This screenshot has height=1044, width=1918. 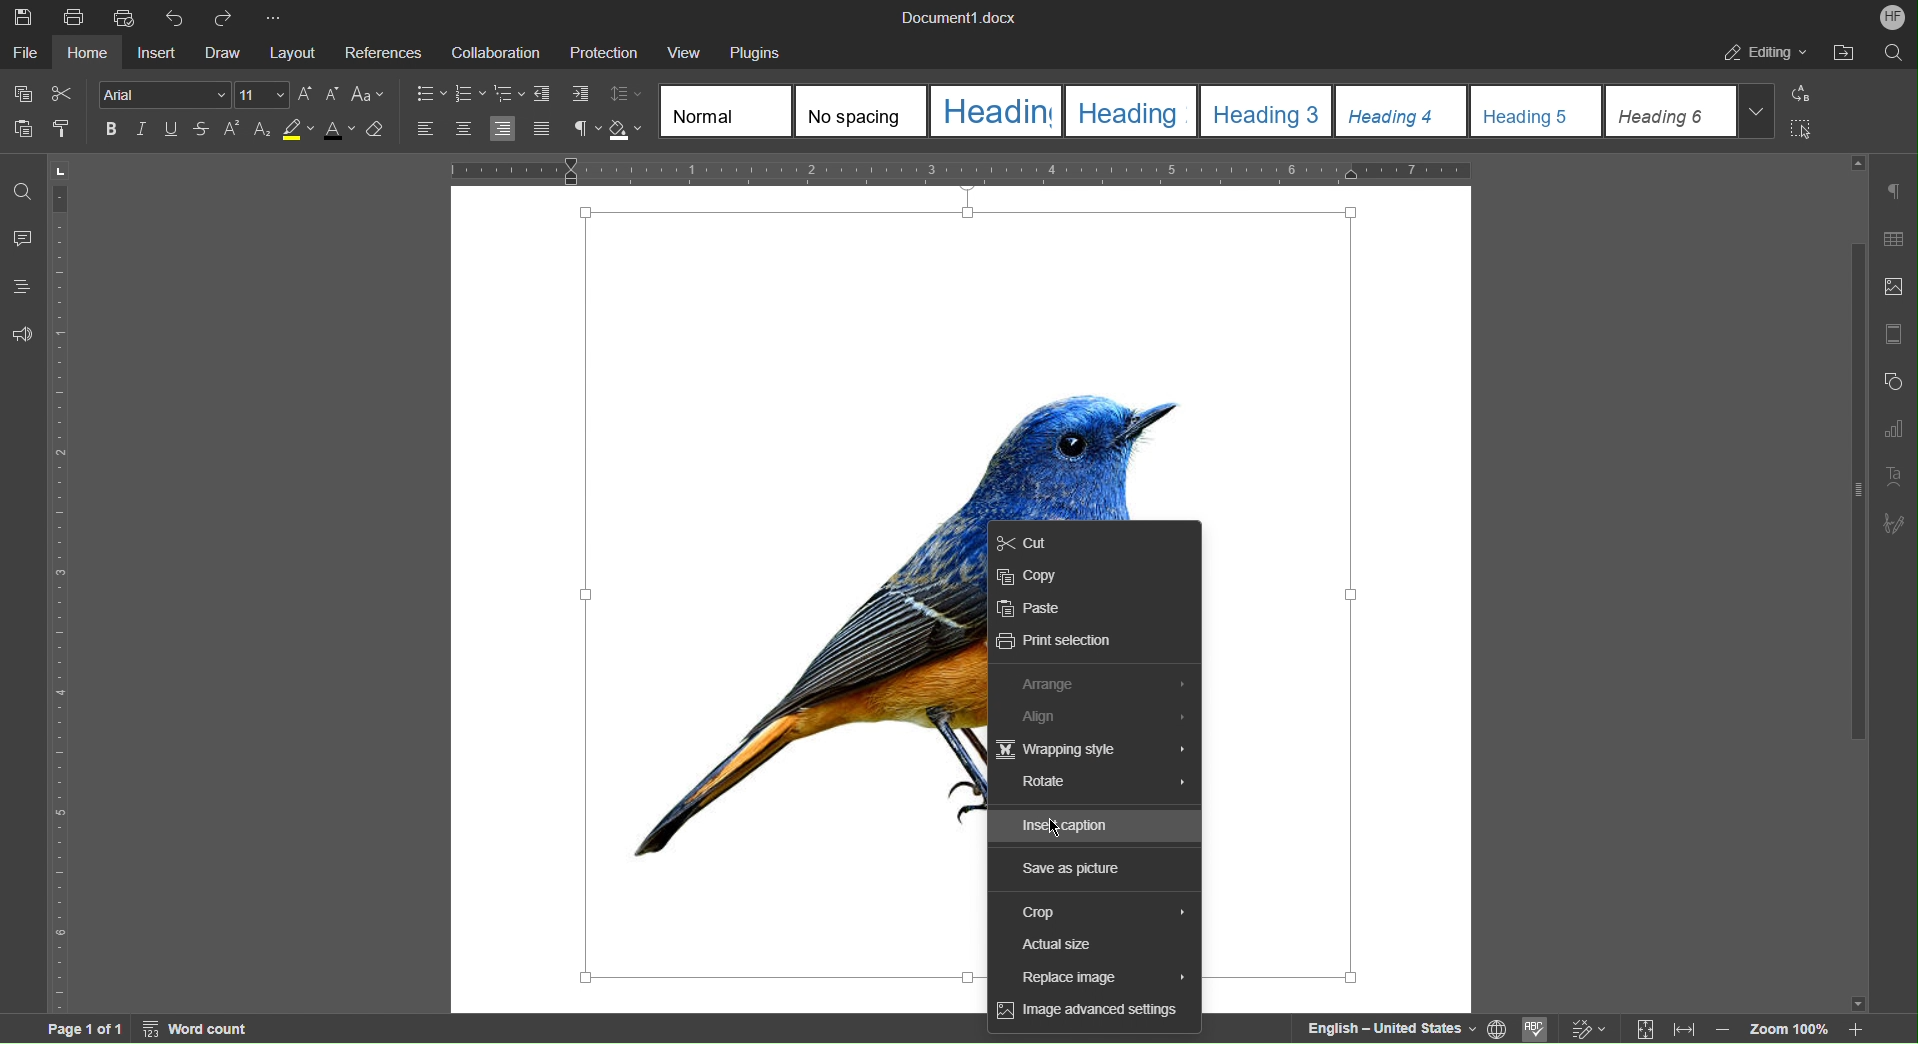 I want to click on Cut, so click(x=1027, y=541).